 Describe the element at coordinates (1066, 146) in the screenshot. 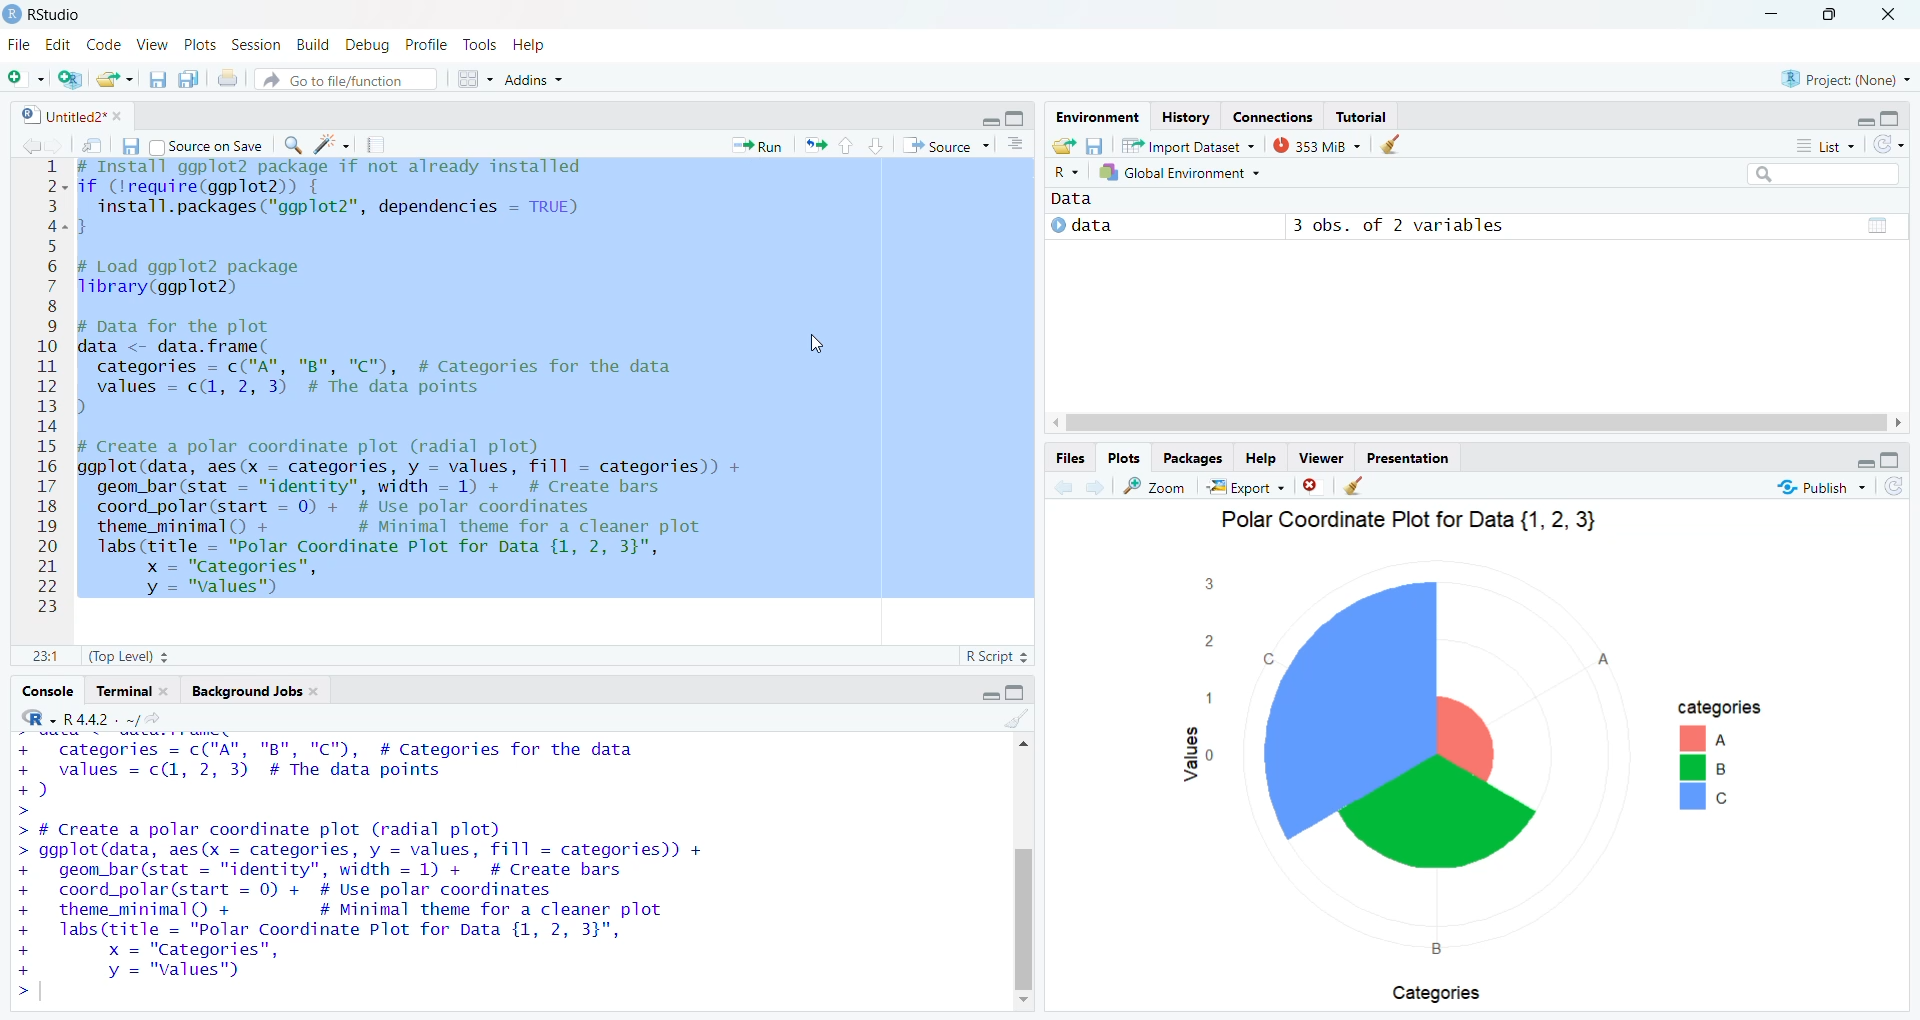

I see `load workspace` at that location.